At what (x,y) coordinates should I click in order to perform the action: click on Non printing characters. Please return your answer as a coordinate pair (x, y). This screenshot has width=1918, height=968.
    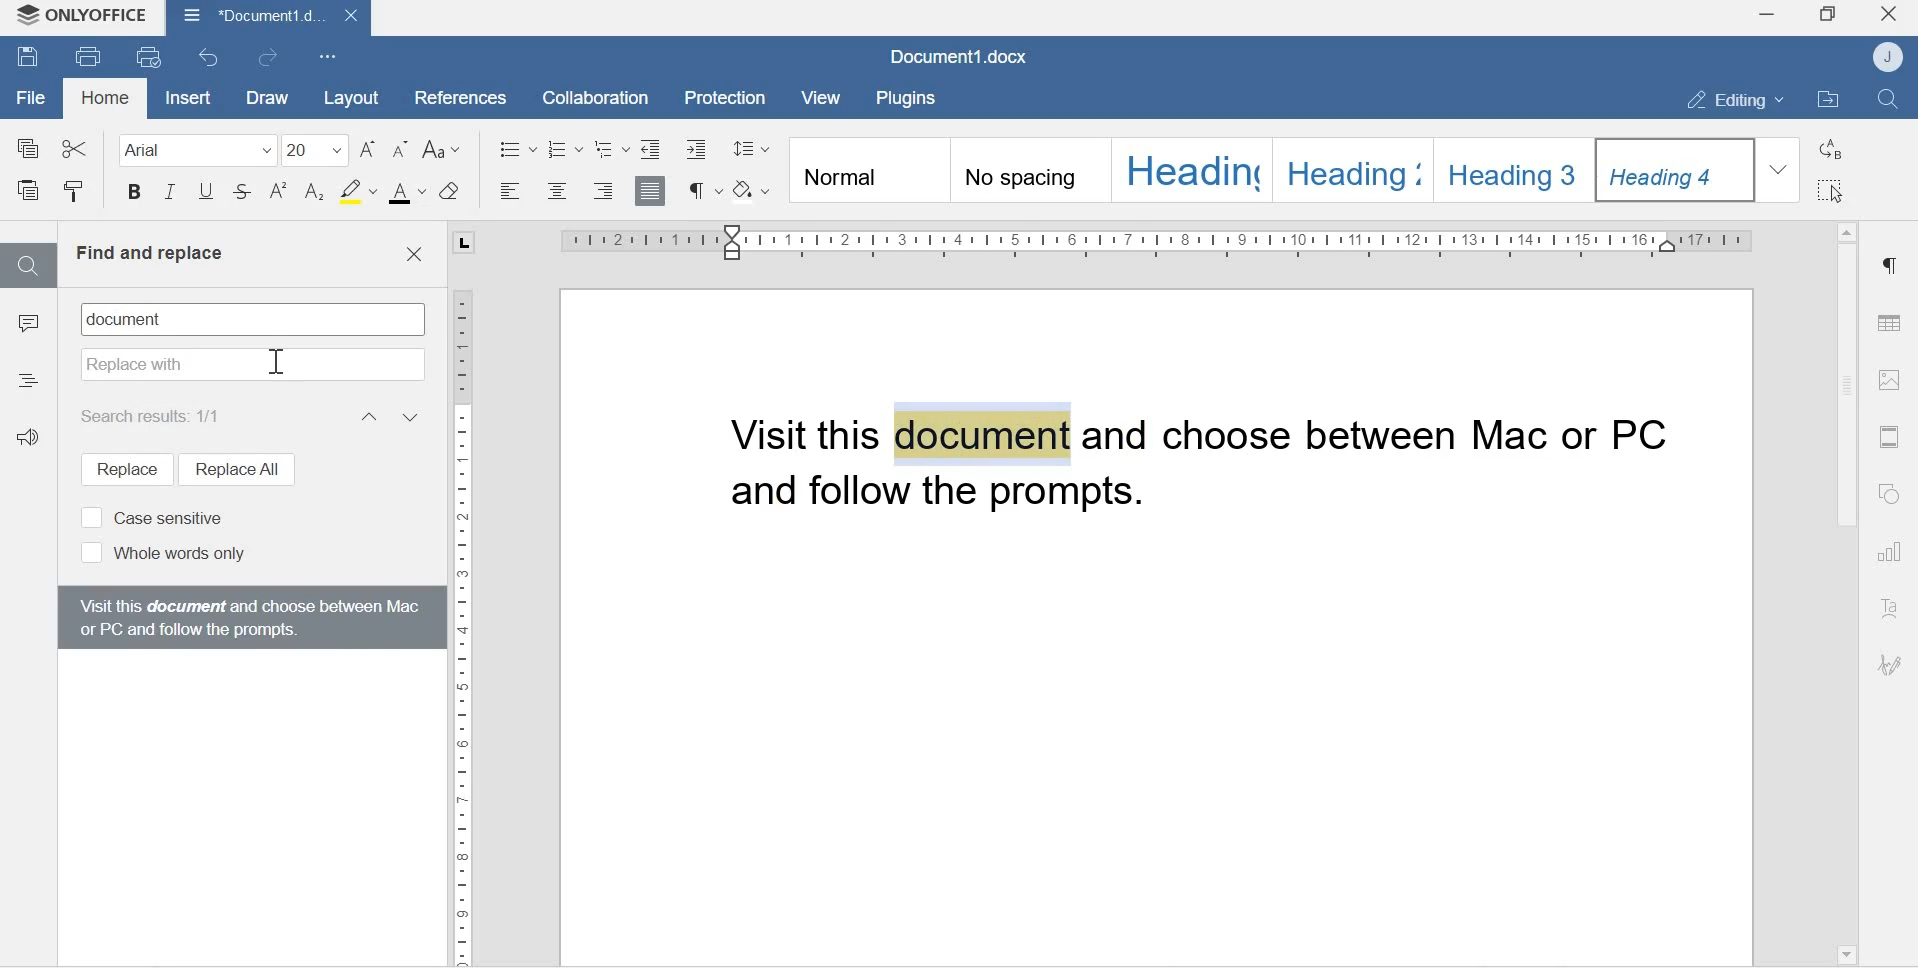
    Looking at the image, I should click on (703, 190).